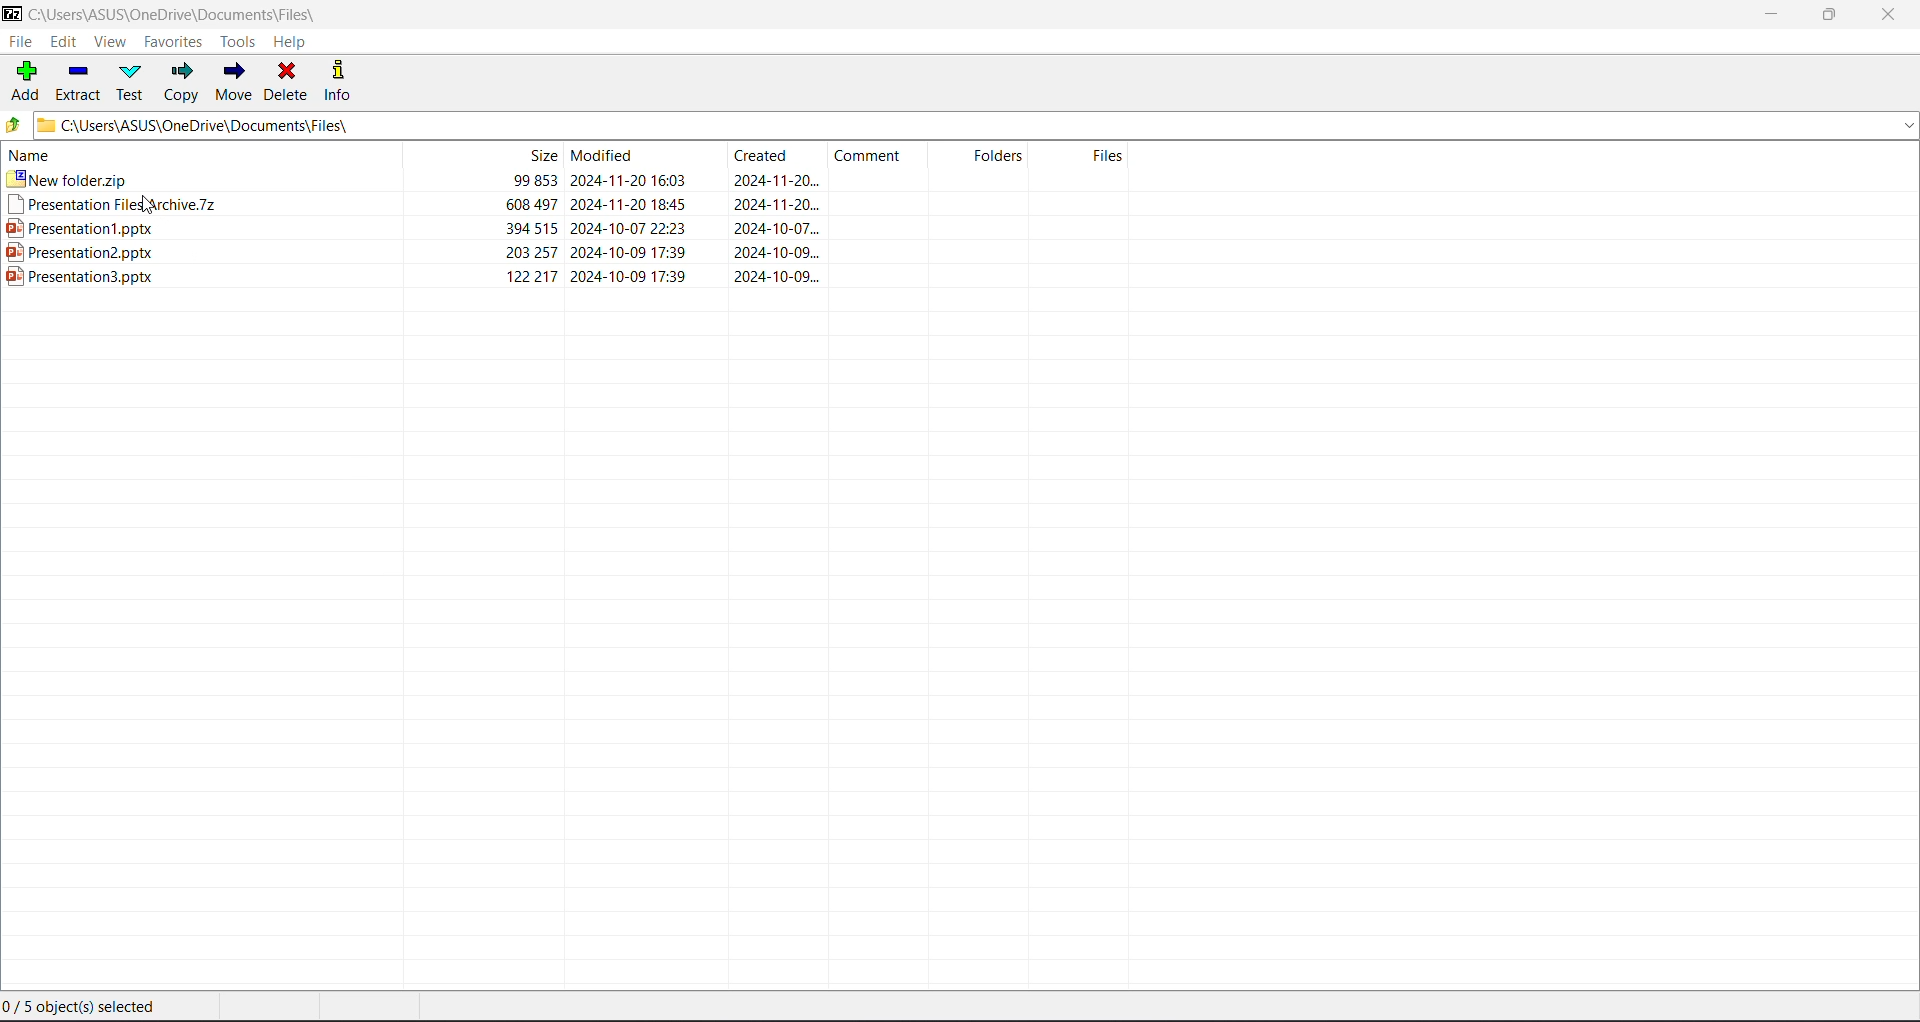  I want to click on Restore Down, so click(1832, 14).